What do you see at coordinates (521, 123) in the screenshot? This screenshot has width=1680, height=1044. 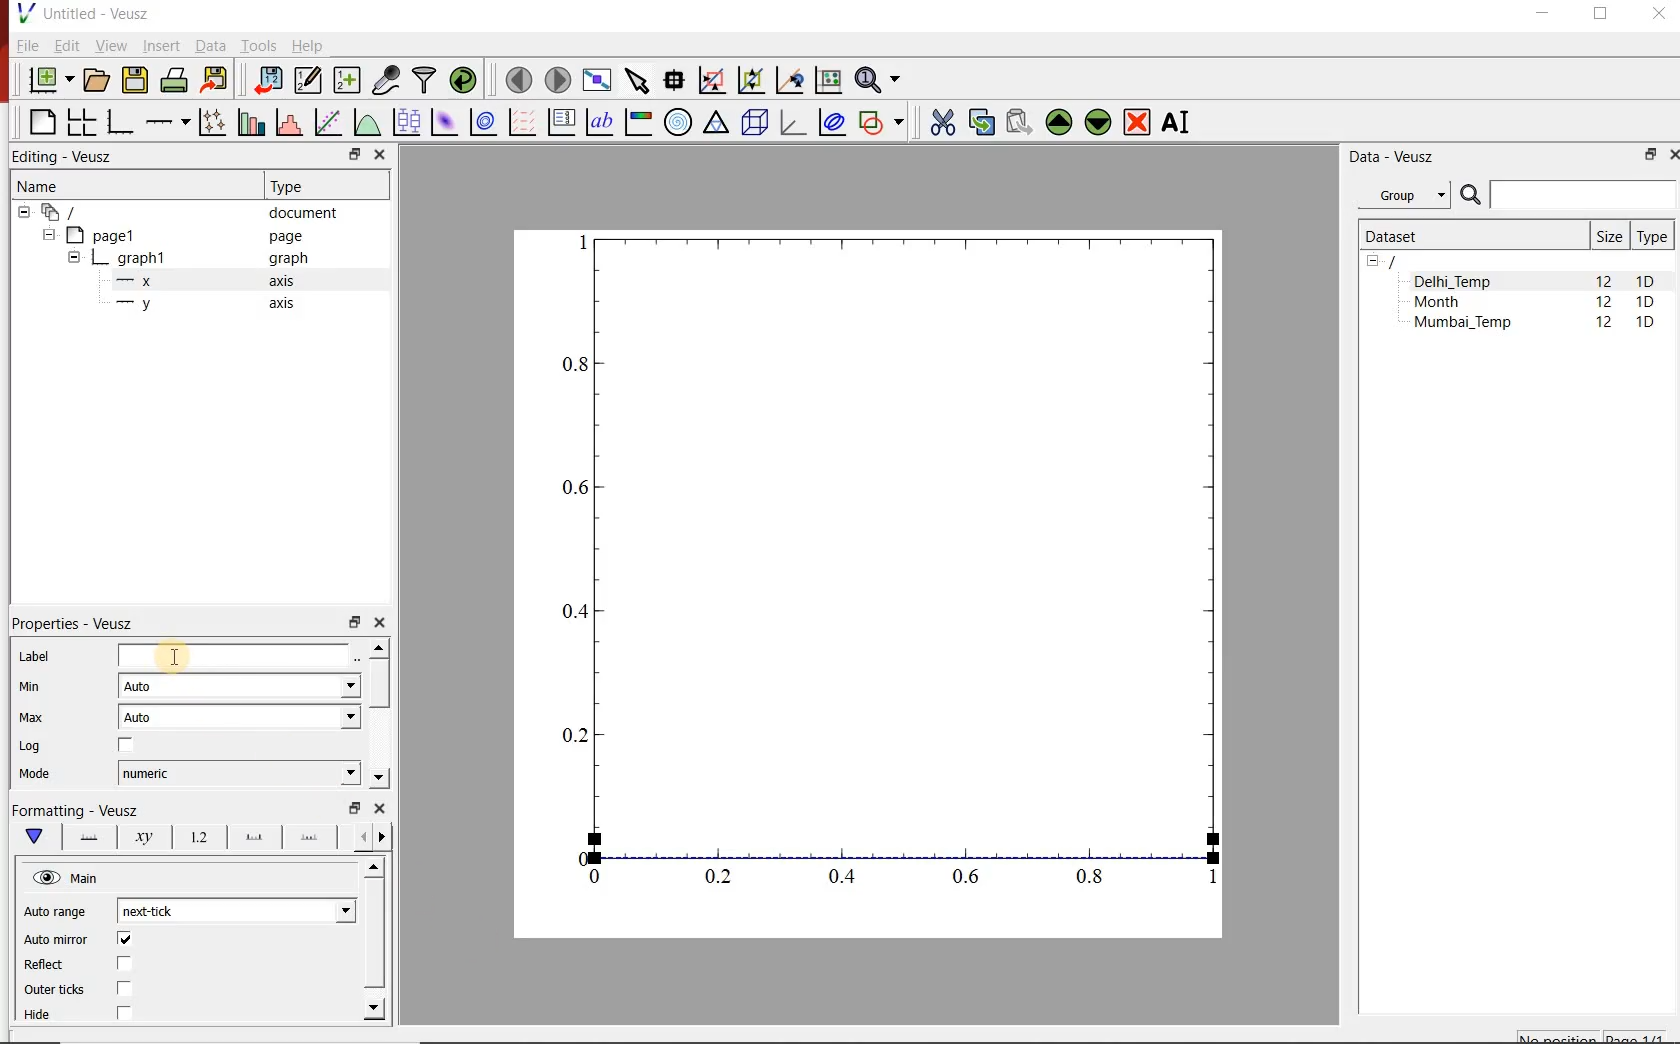 I see `plot a vector field` at bounding box center [521, 123].